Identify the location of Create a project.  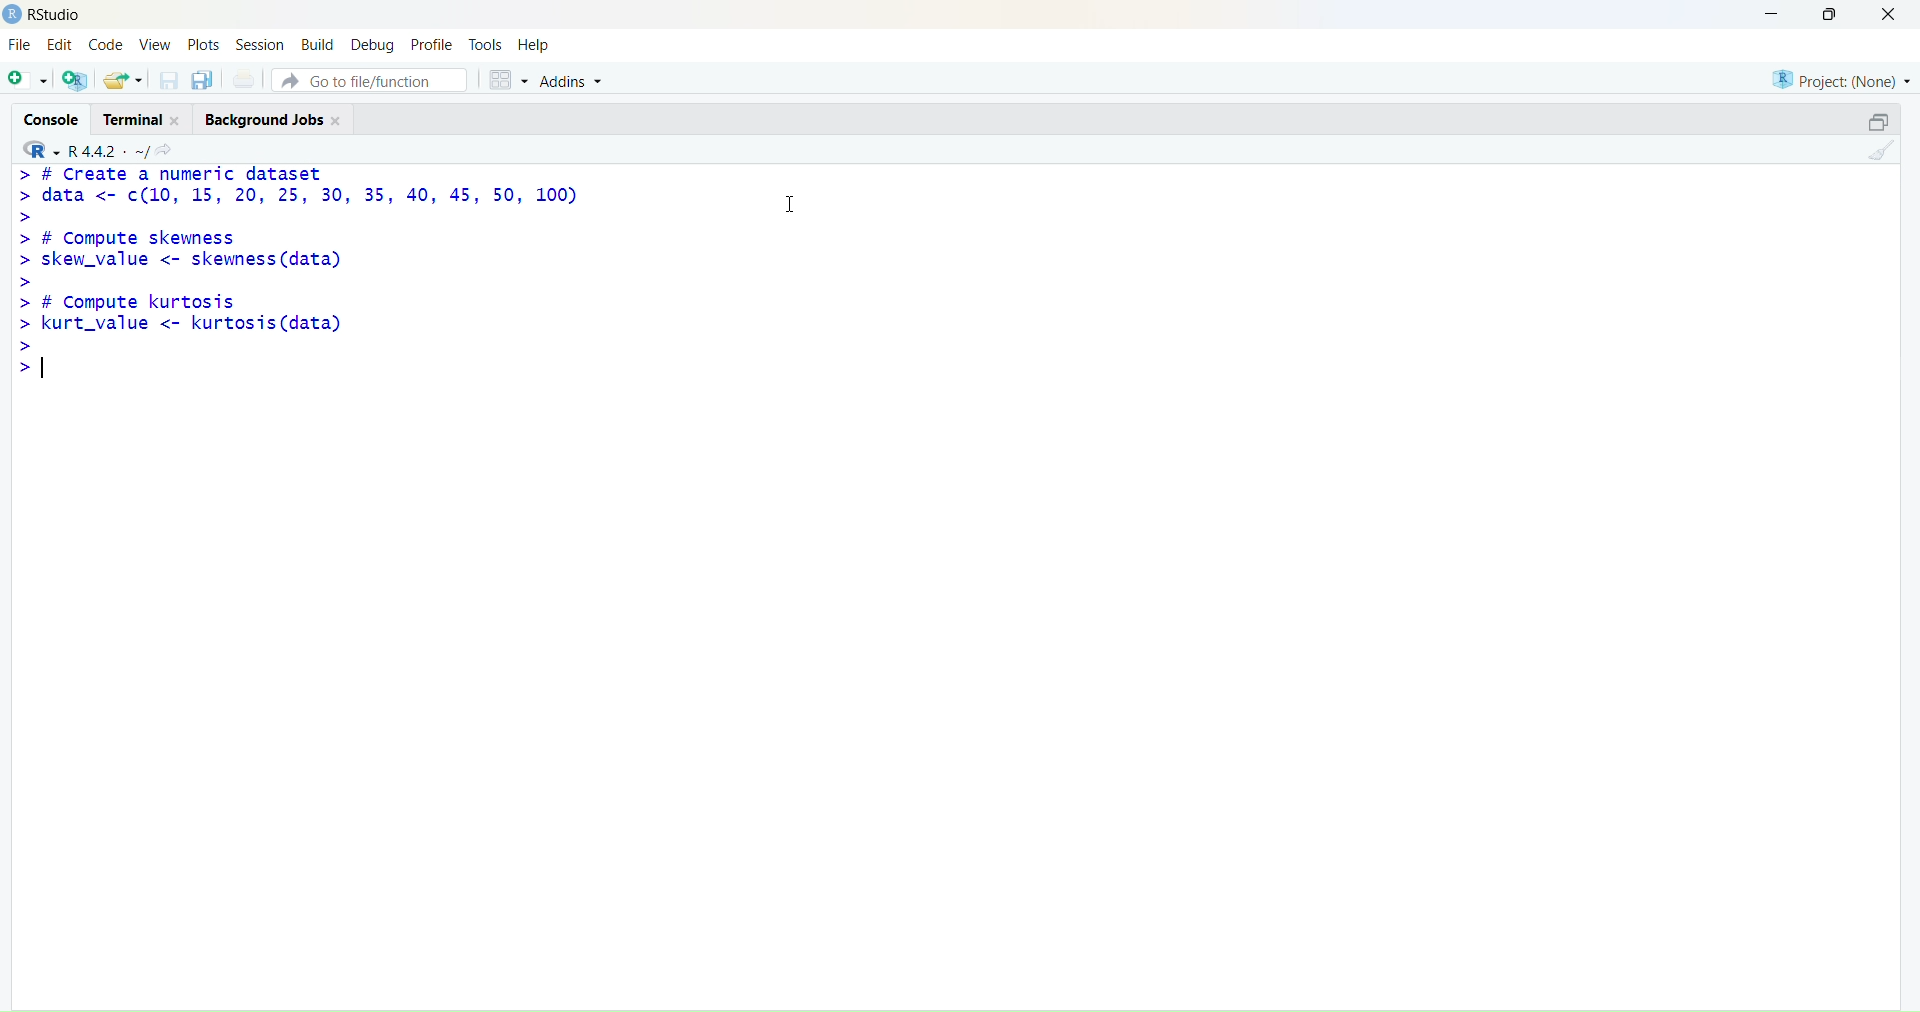
(75, 80).